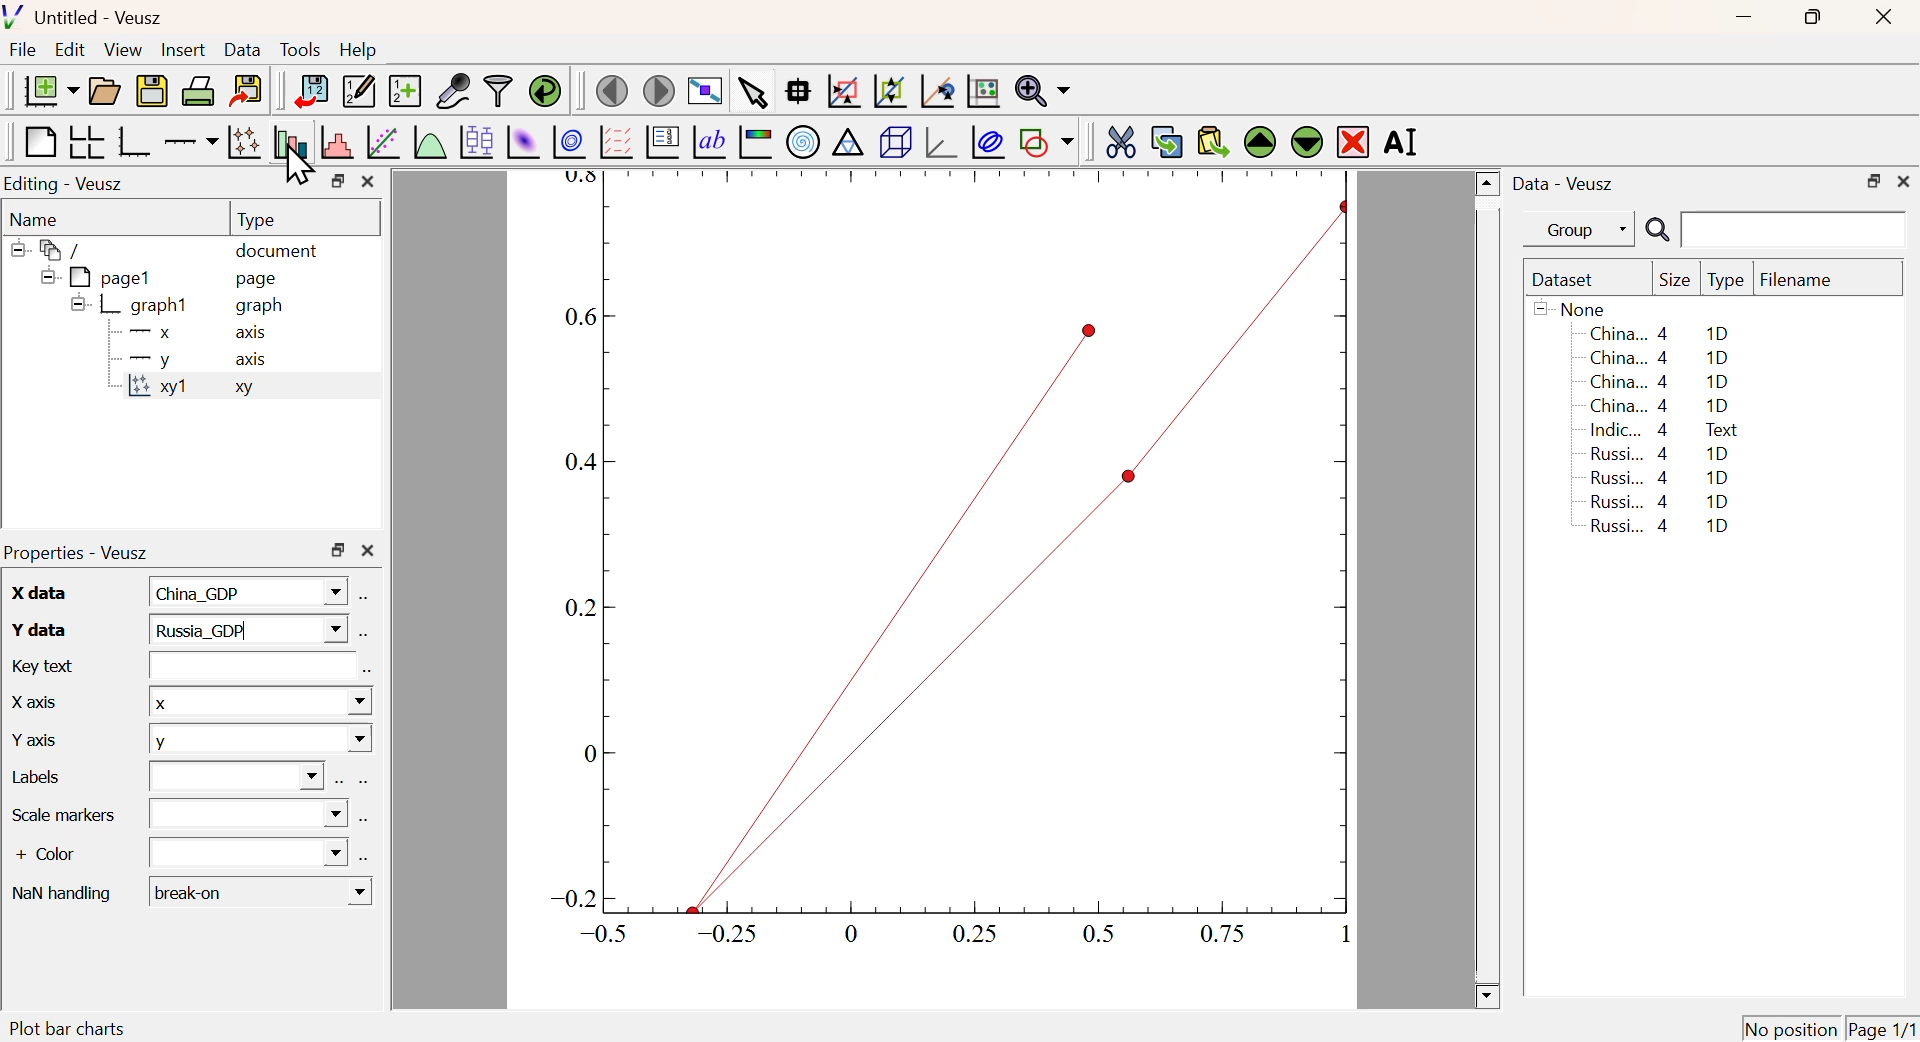 This screenshot has width=1920, height=1042. Describe the element at coordinates (103, 91) in the screenshot. I see `Open a document` at that location.